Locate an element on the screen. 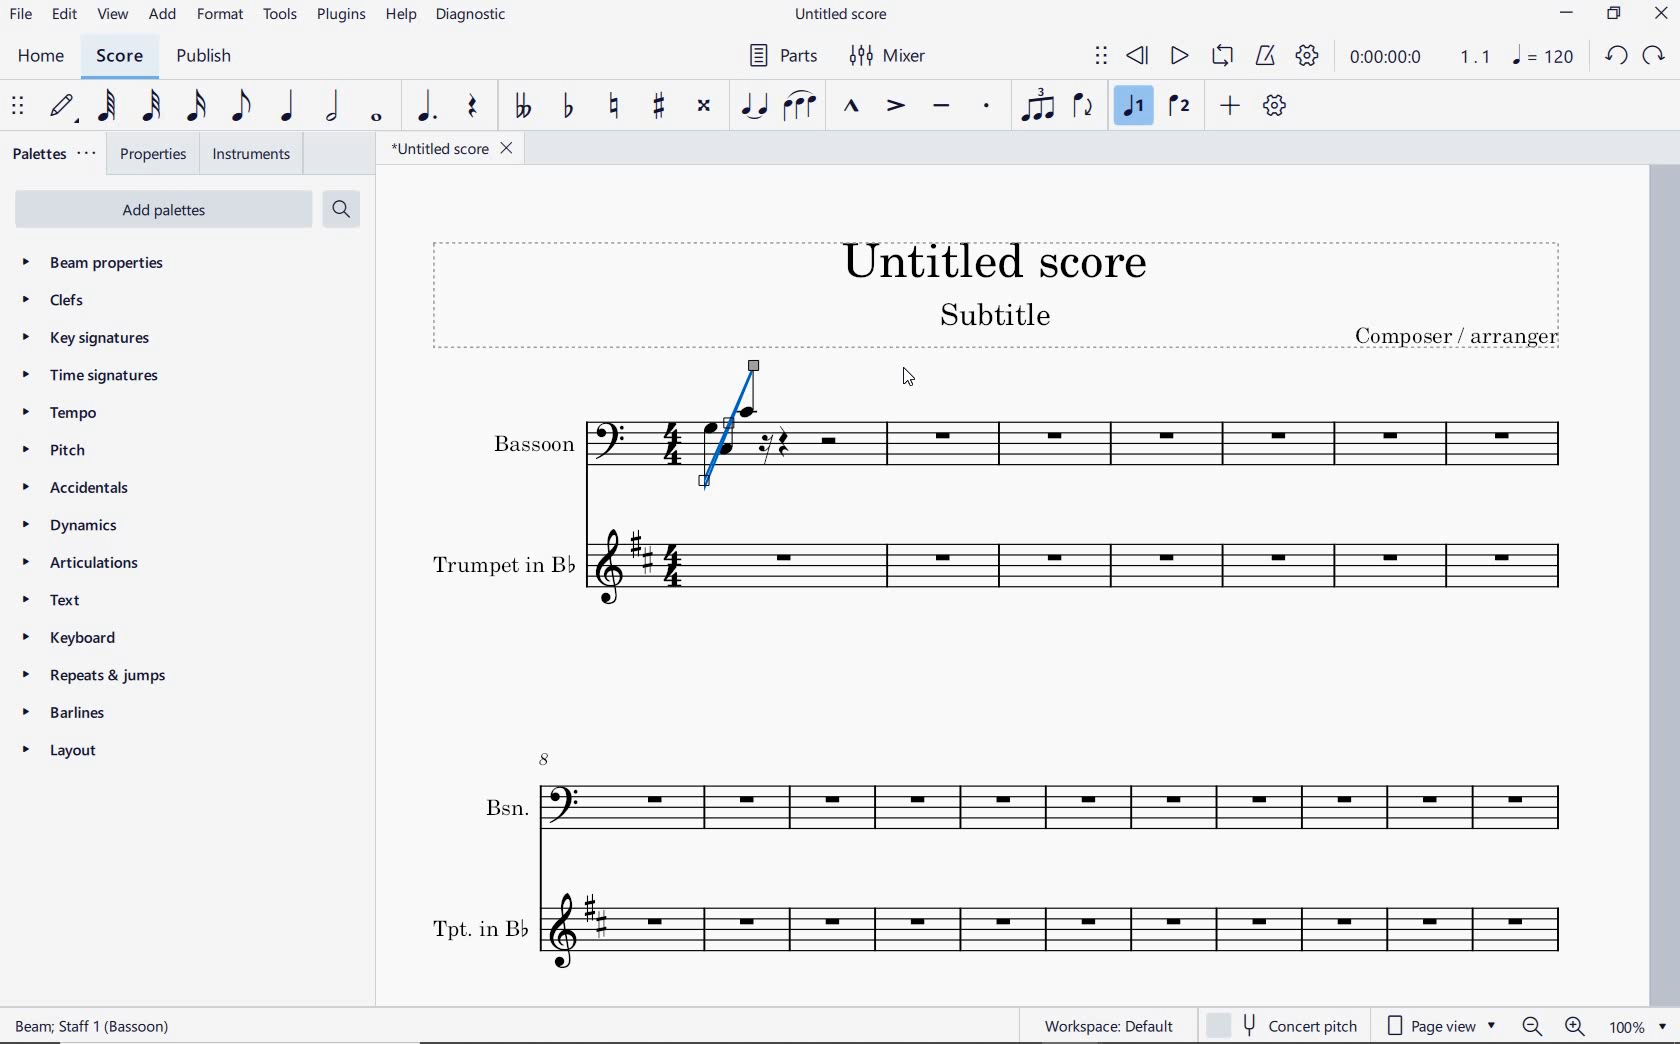 The width and height of the screenshot is (1680, 1044). score is located at coordinates (118, 55).